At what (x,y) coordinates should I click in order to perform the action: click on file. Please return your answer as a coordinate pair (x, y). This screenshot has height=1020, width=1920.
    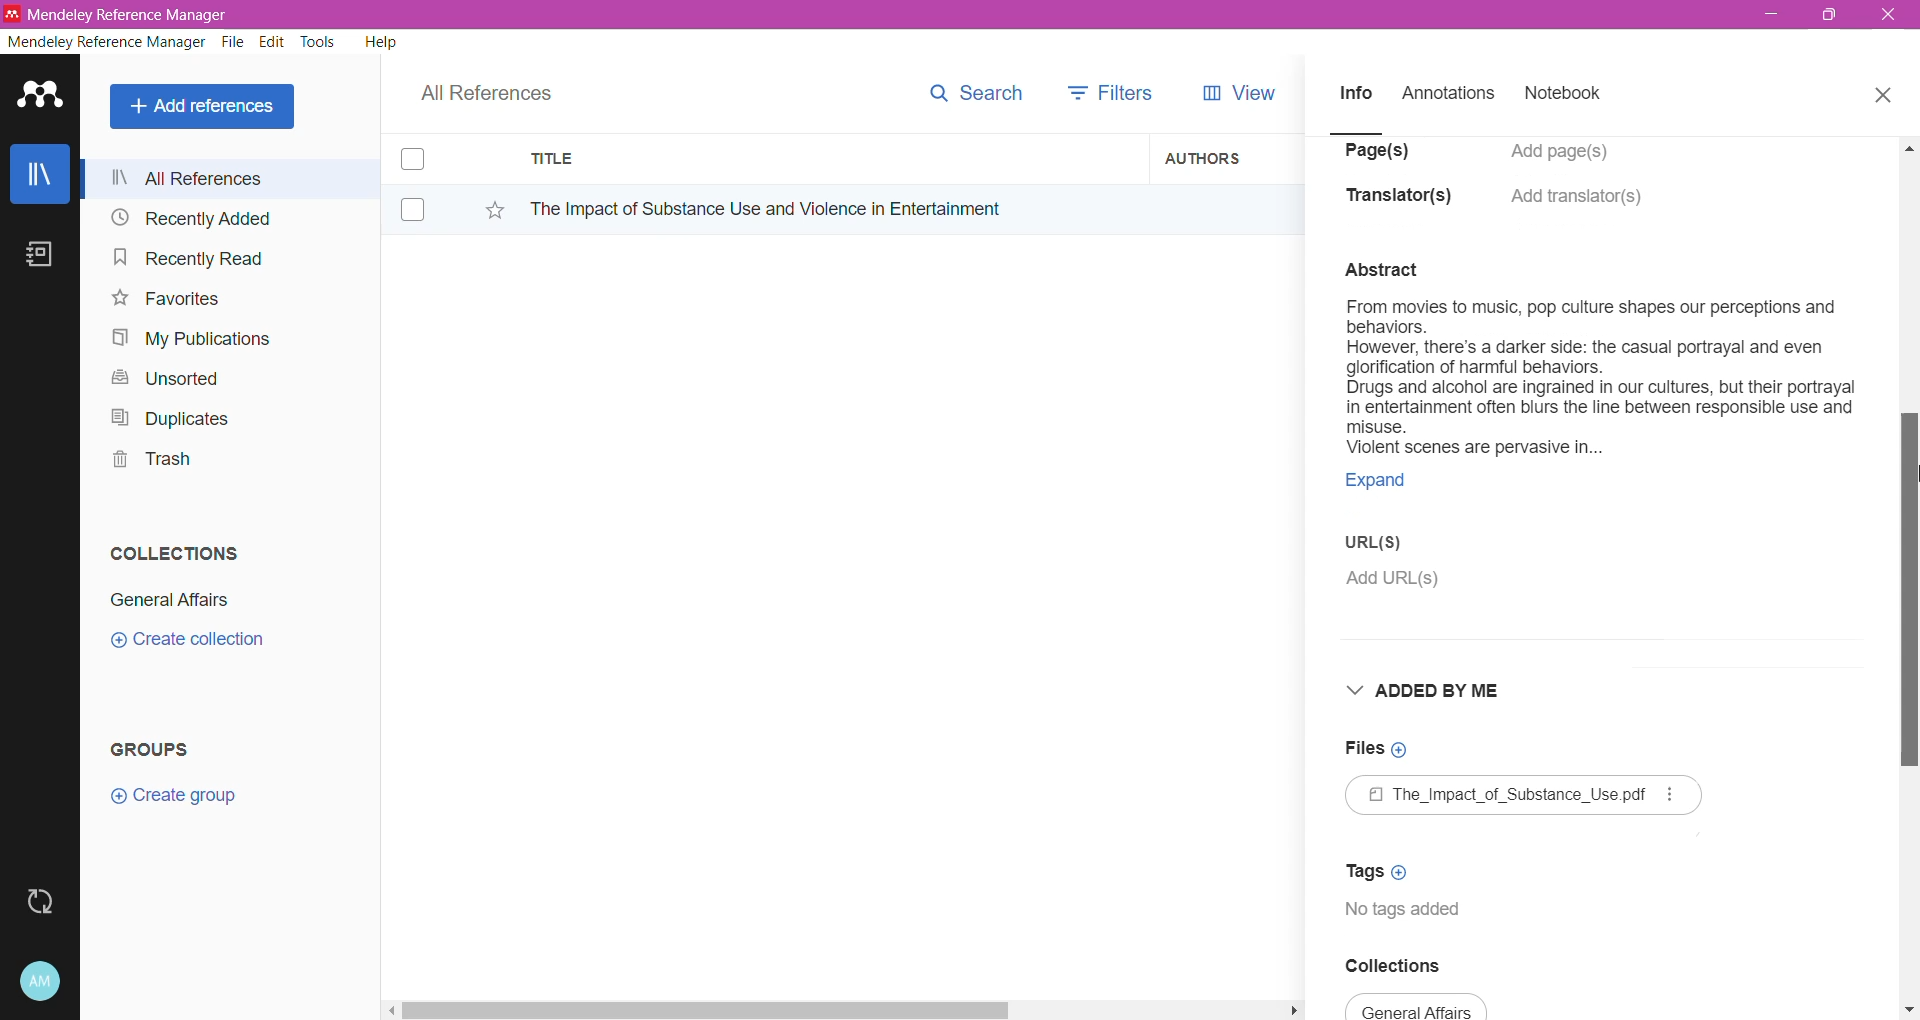
    Looking at the image, I should click on (1519, 797).